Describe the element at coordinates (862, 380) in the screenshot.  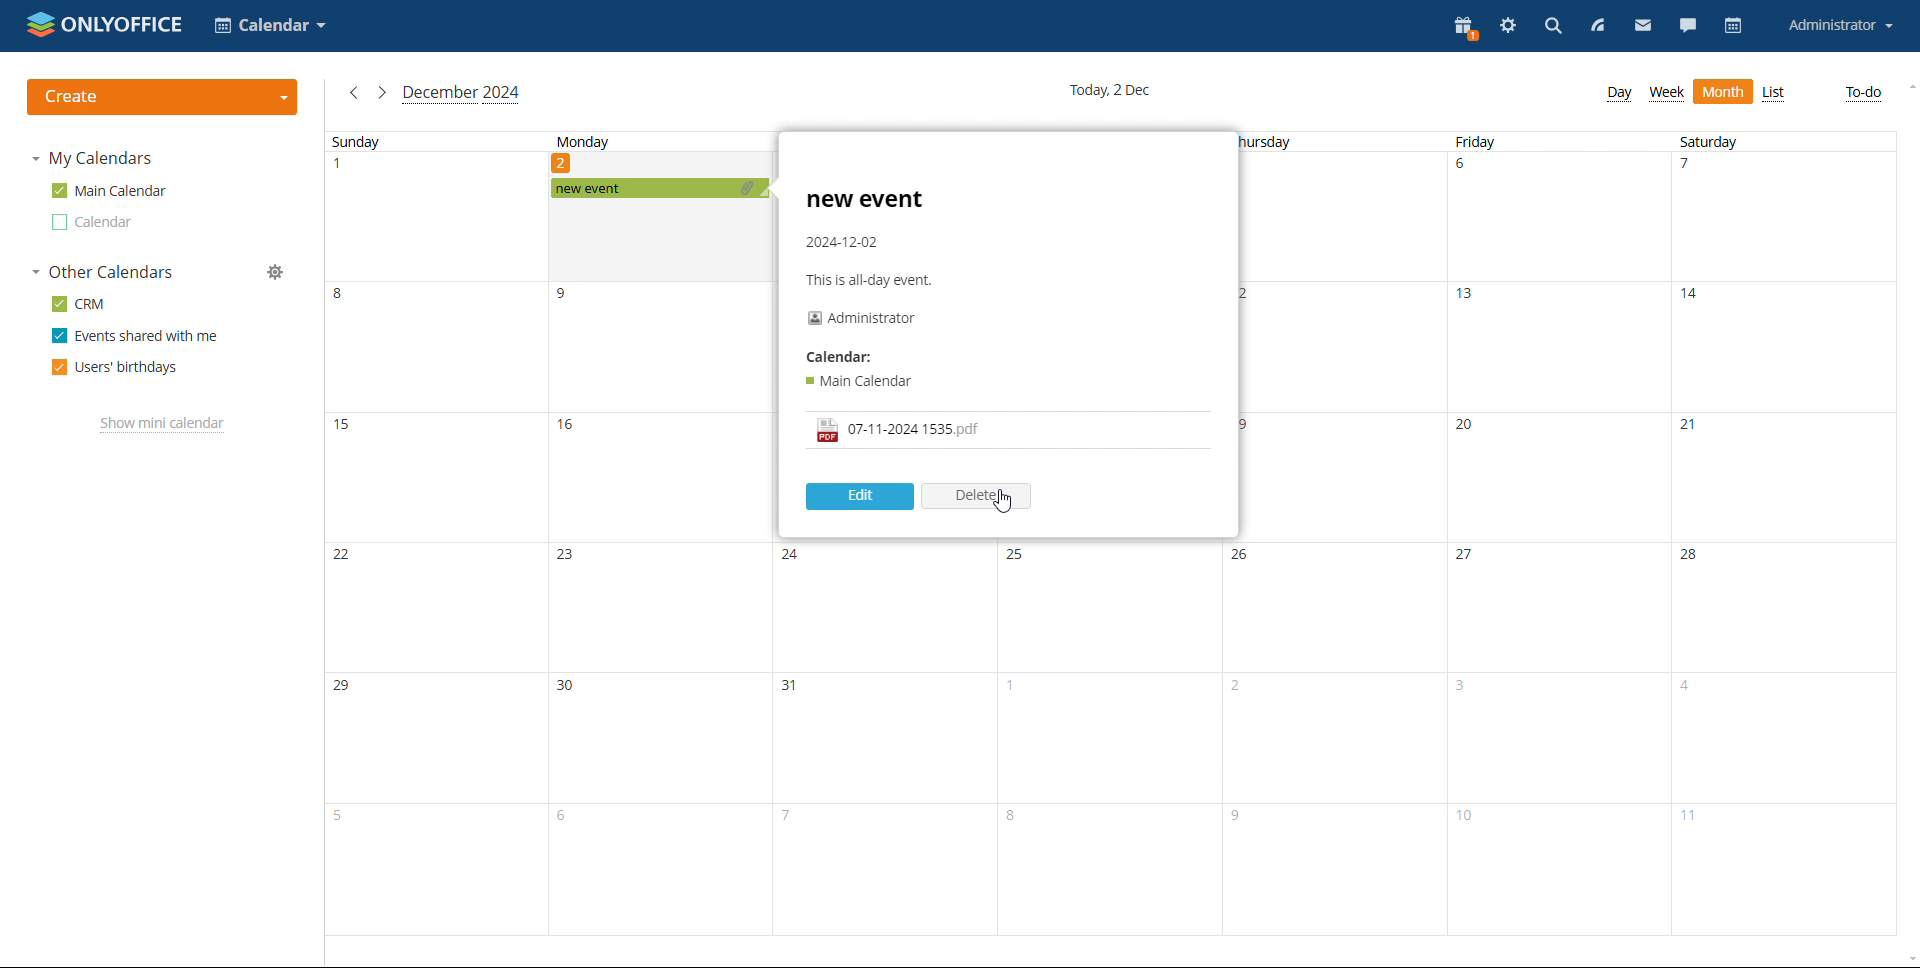
I see `Main Calendar` at that location.